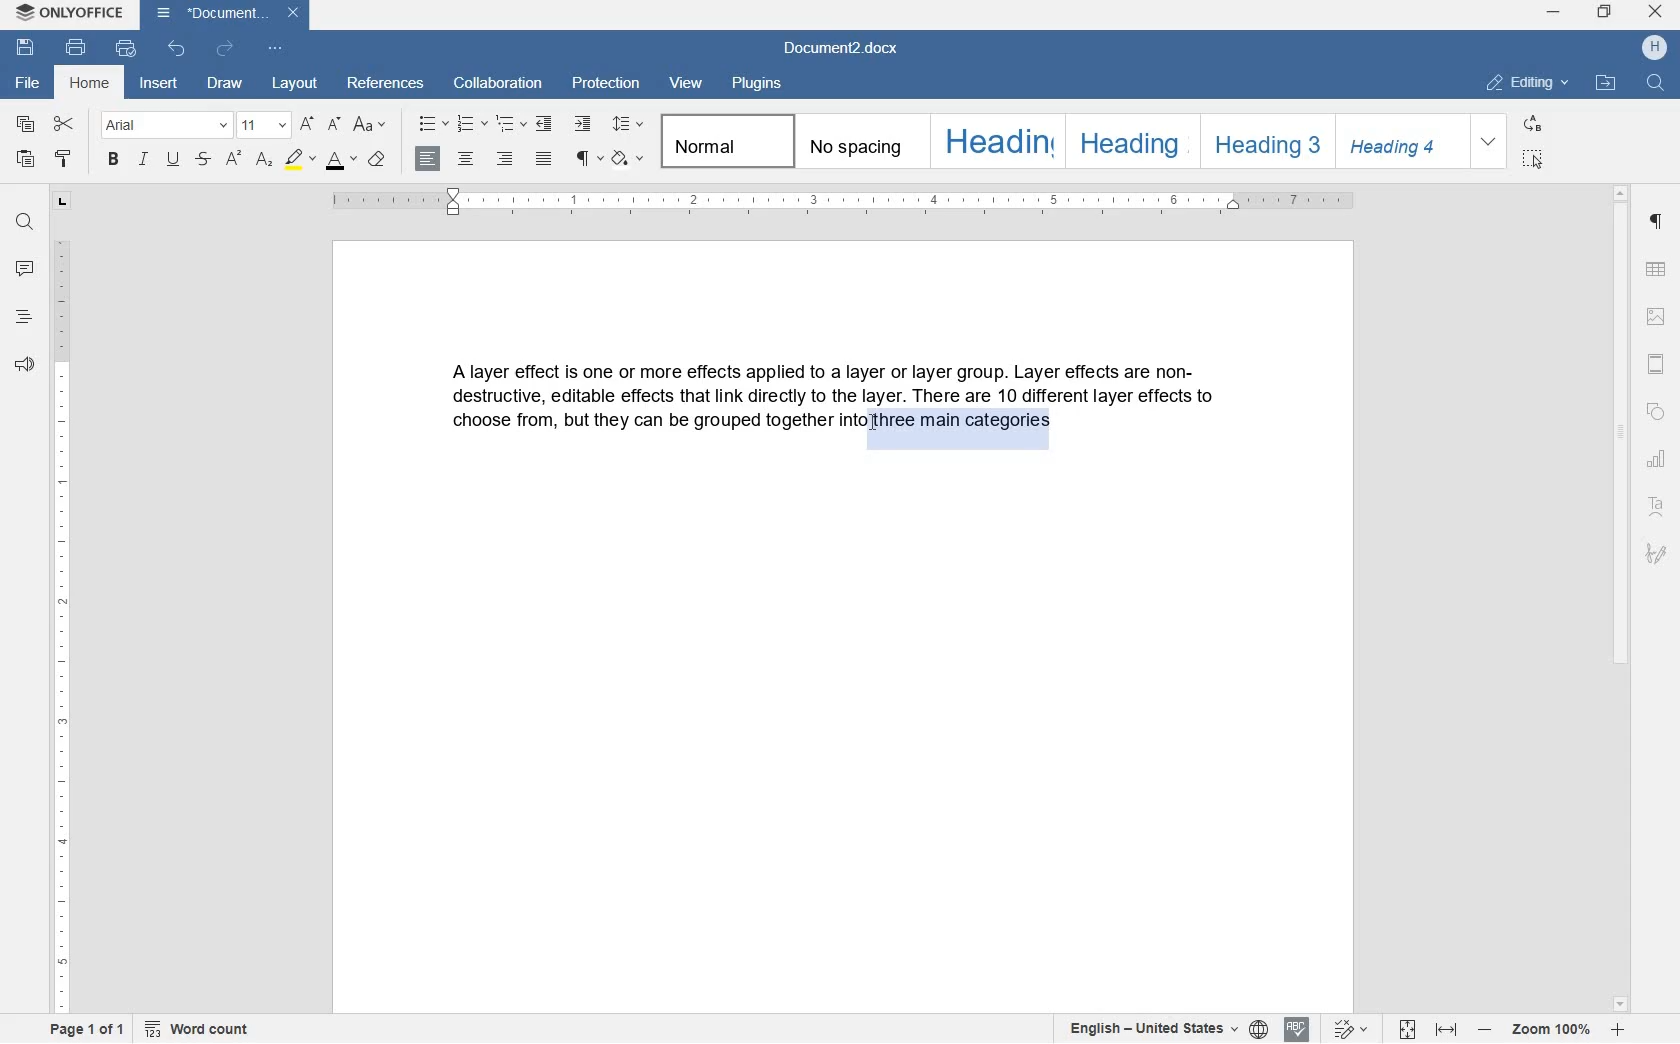 This screenshot has height=1044, width=1680. I want to click on scrollbar, so click(1621, 597).